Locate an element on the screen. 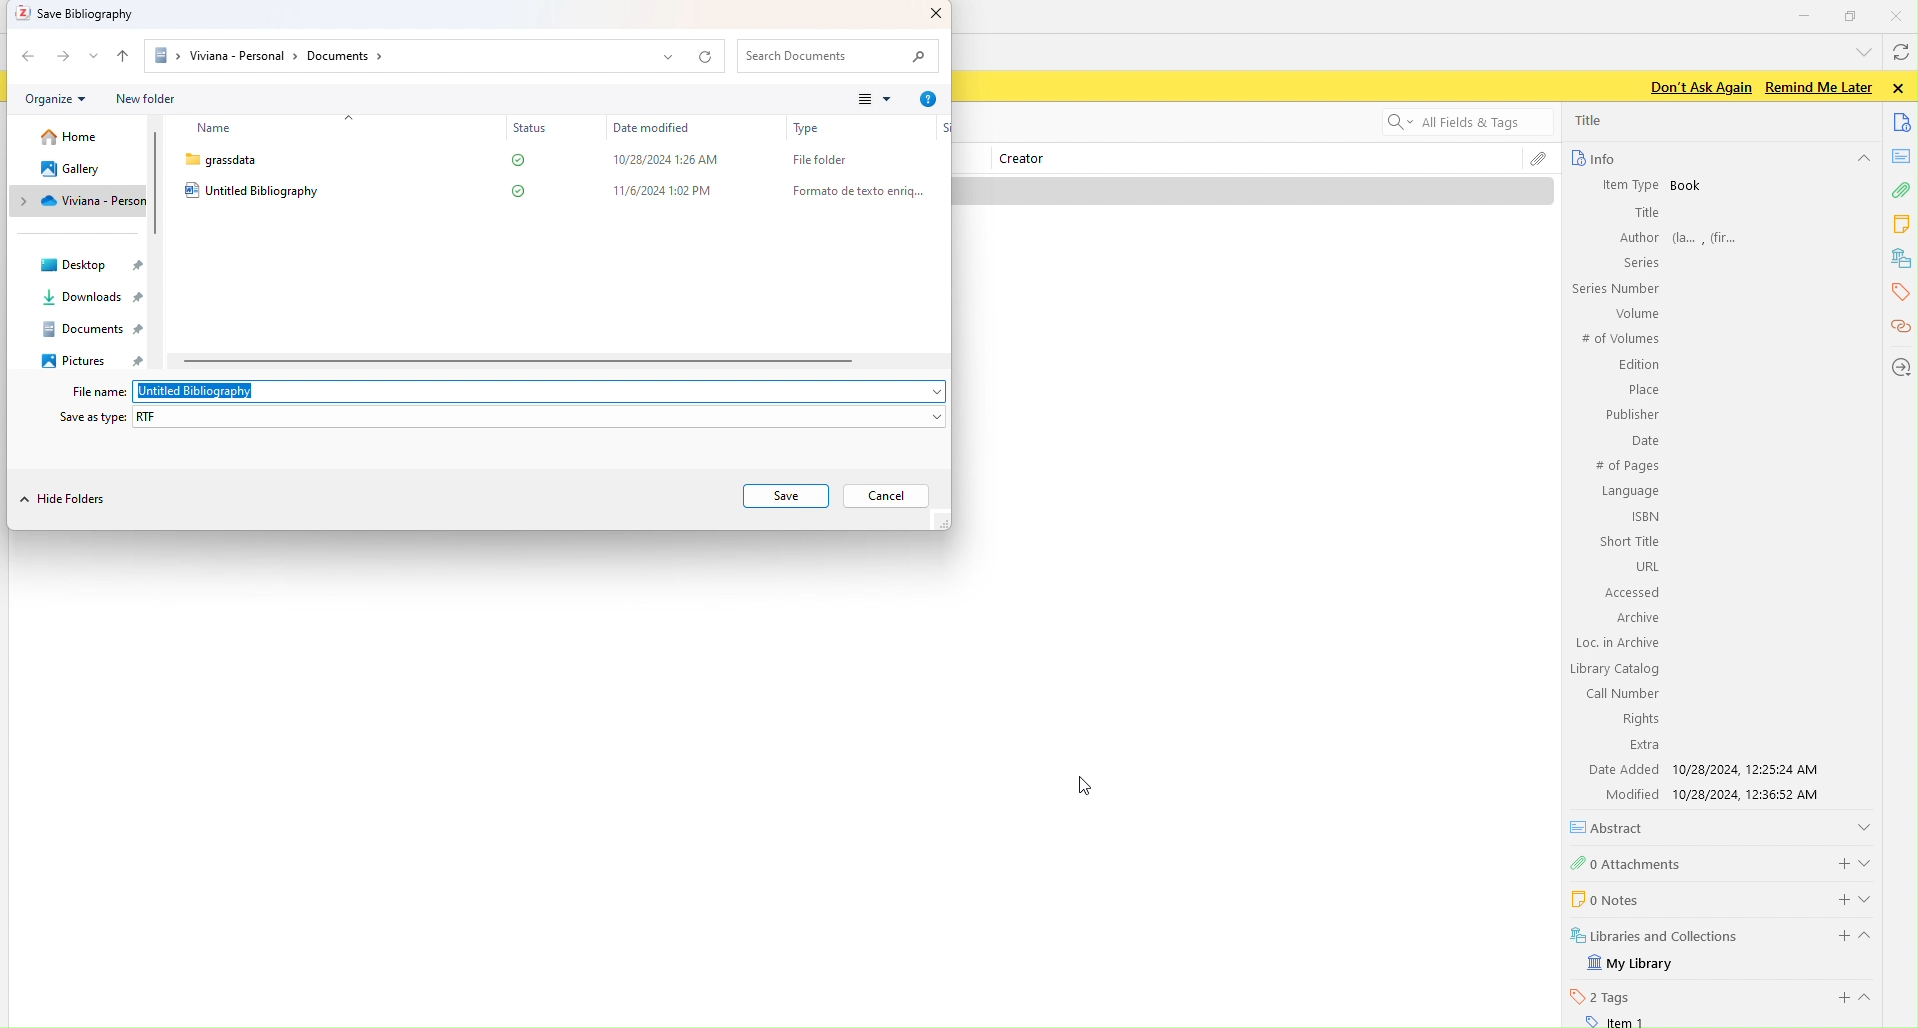  Library Catalog is located at coordinates (1616, 669).